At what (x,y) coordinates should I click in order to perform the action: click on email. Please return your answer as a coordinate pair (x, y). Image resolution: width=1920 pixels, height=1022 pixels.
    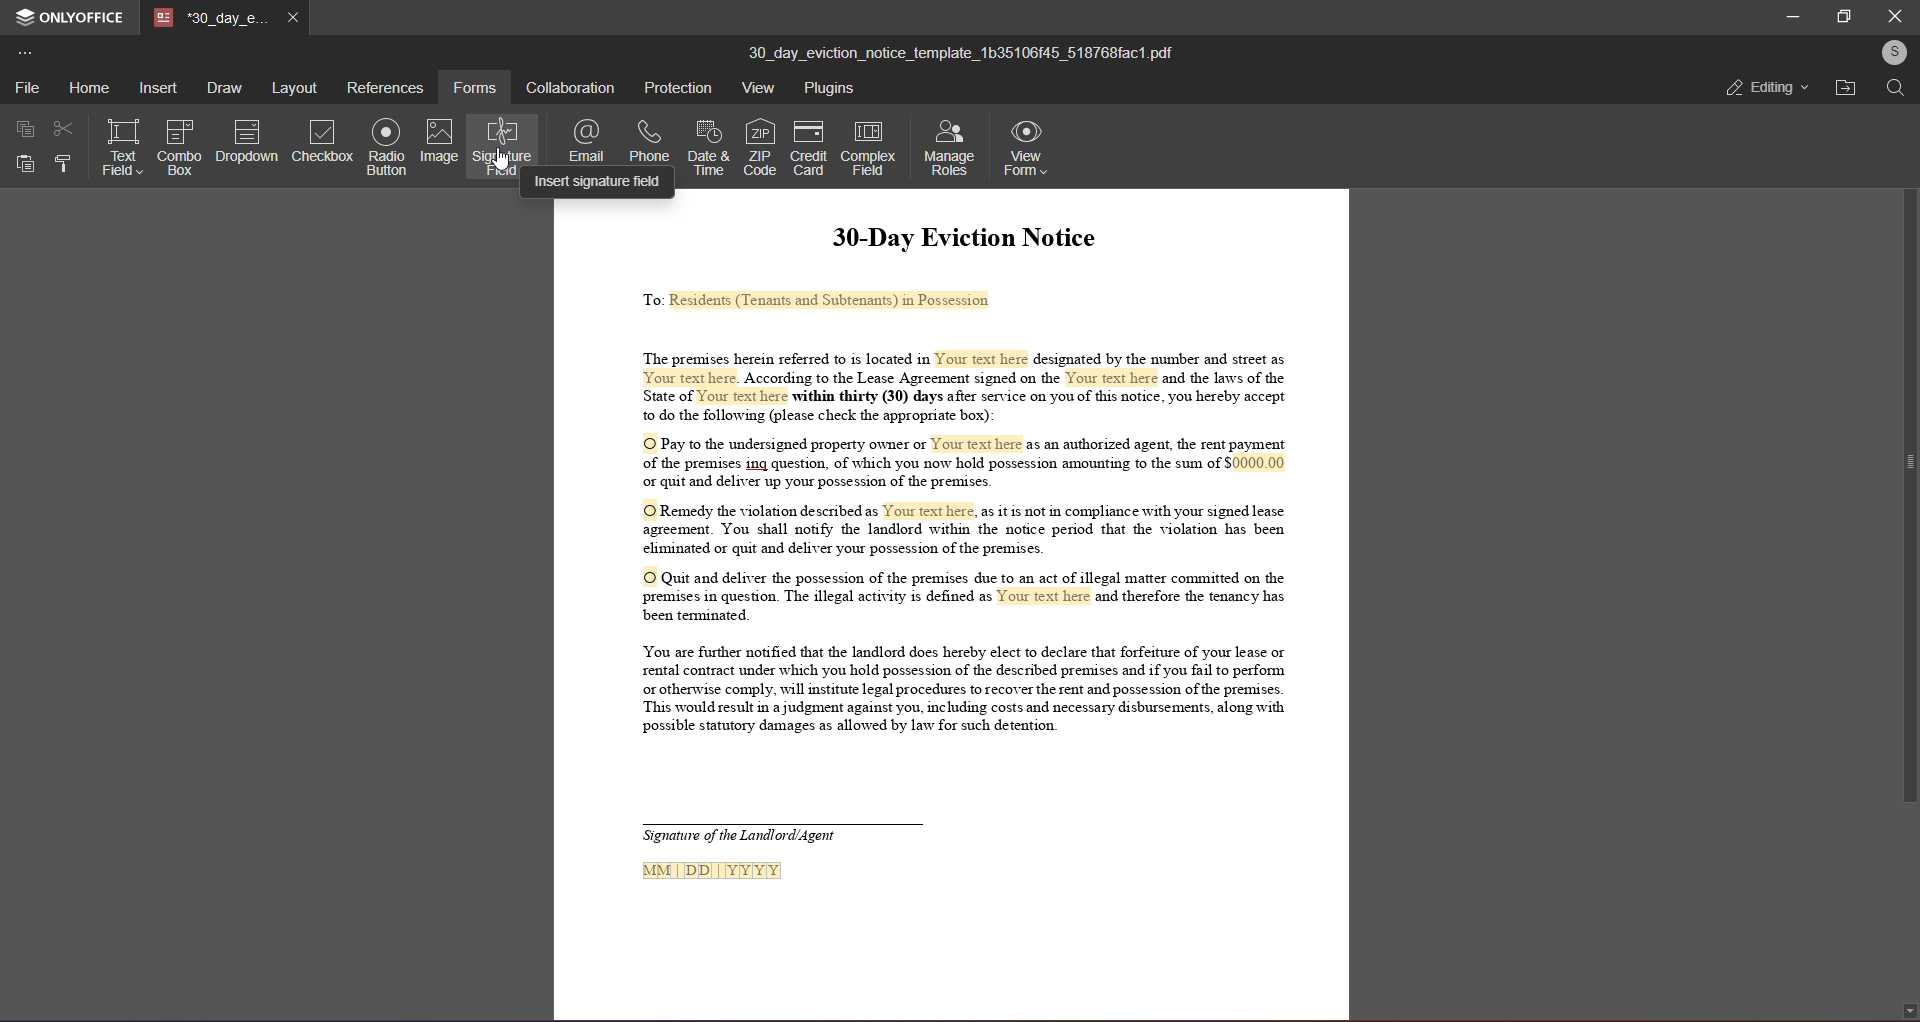
    Looking at the image, I should click on (584, 137).